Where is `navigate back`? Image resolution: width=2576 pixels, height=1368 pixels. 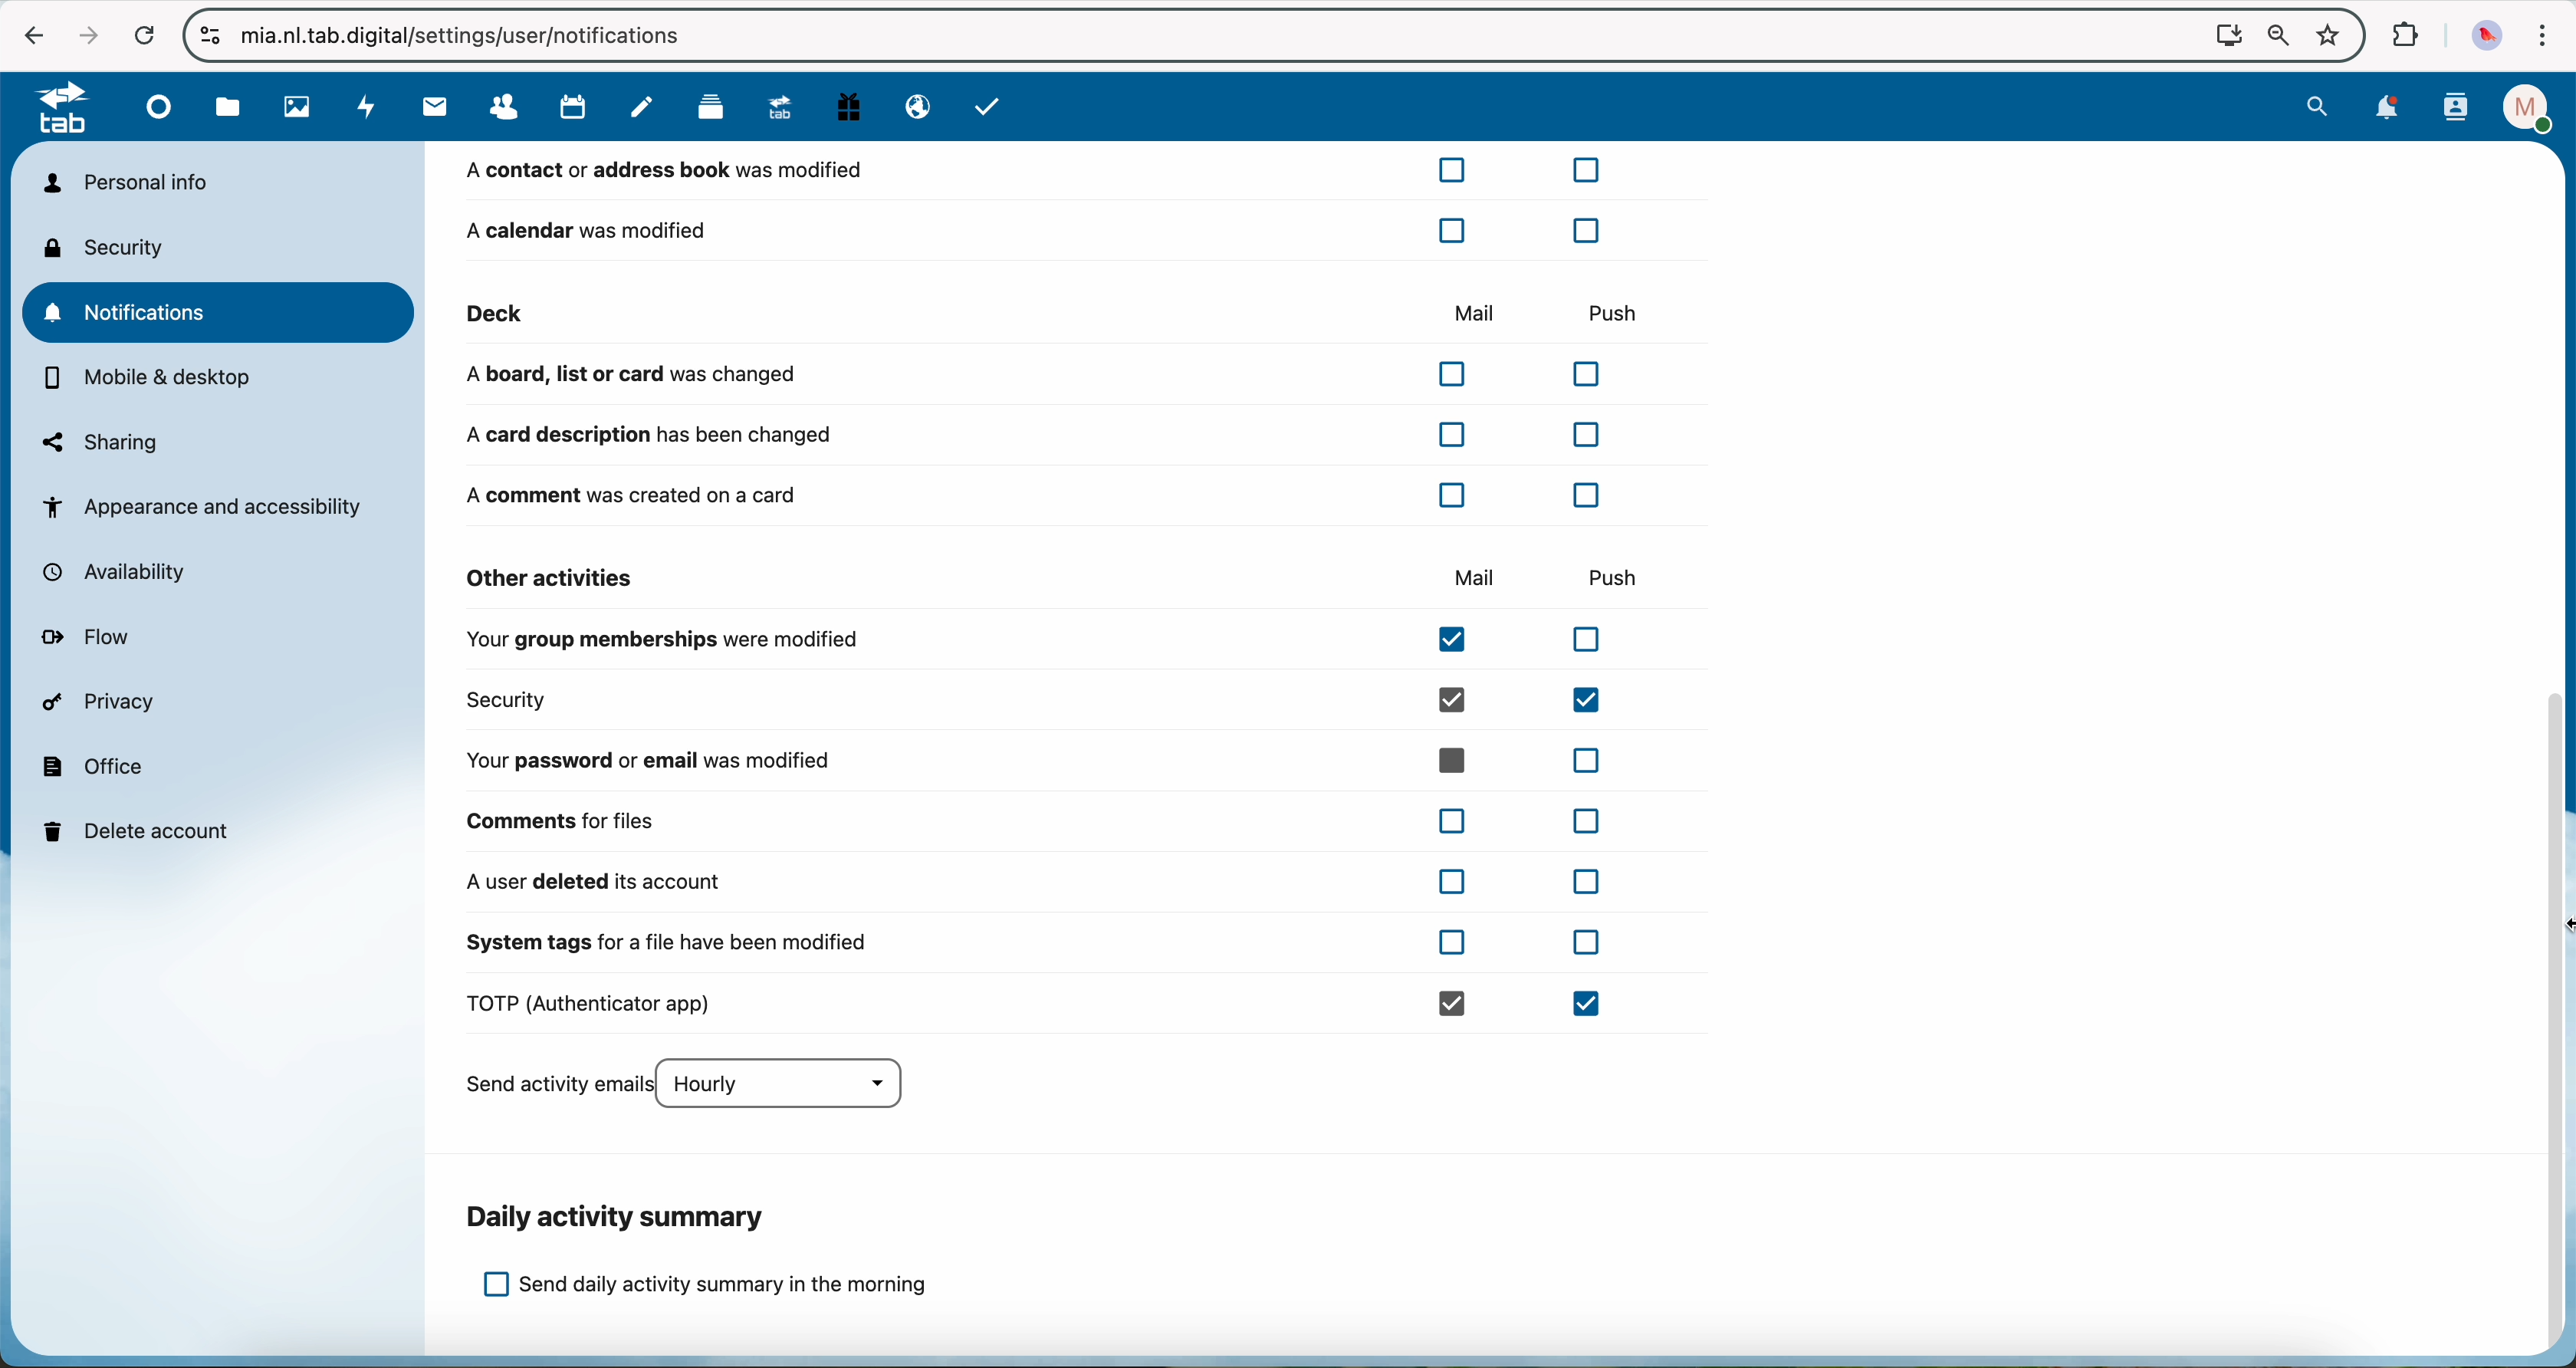
navigate back is located at coordinates (29, 34).